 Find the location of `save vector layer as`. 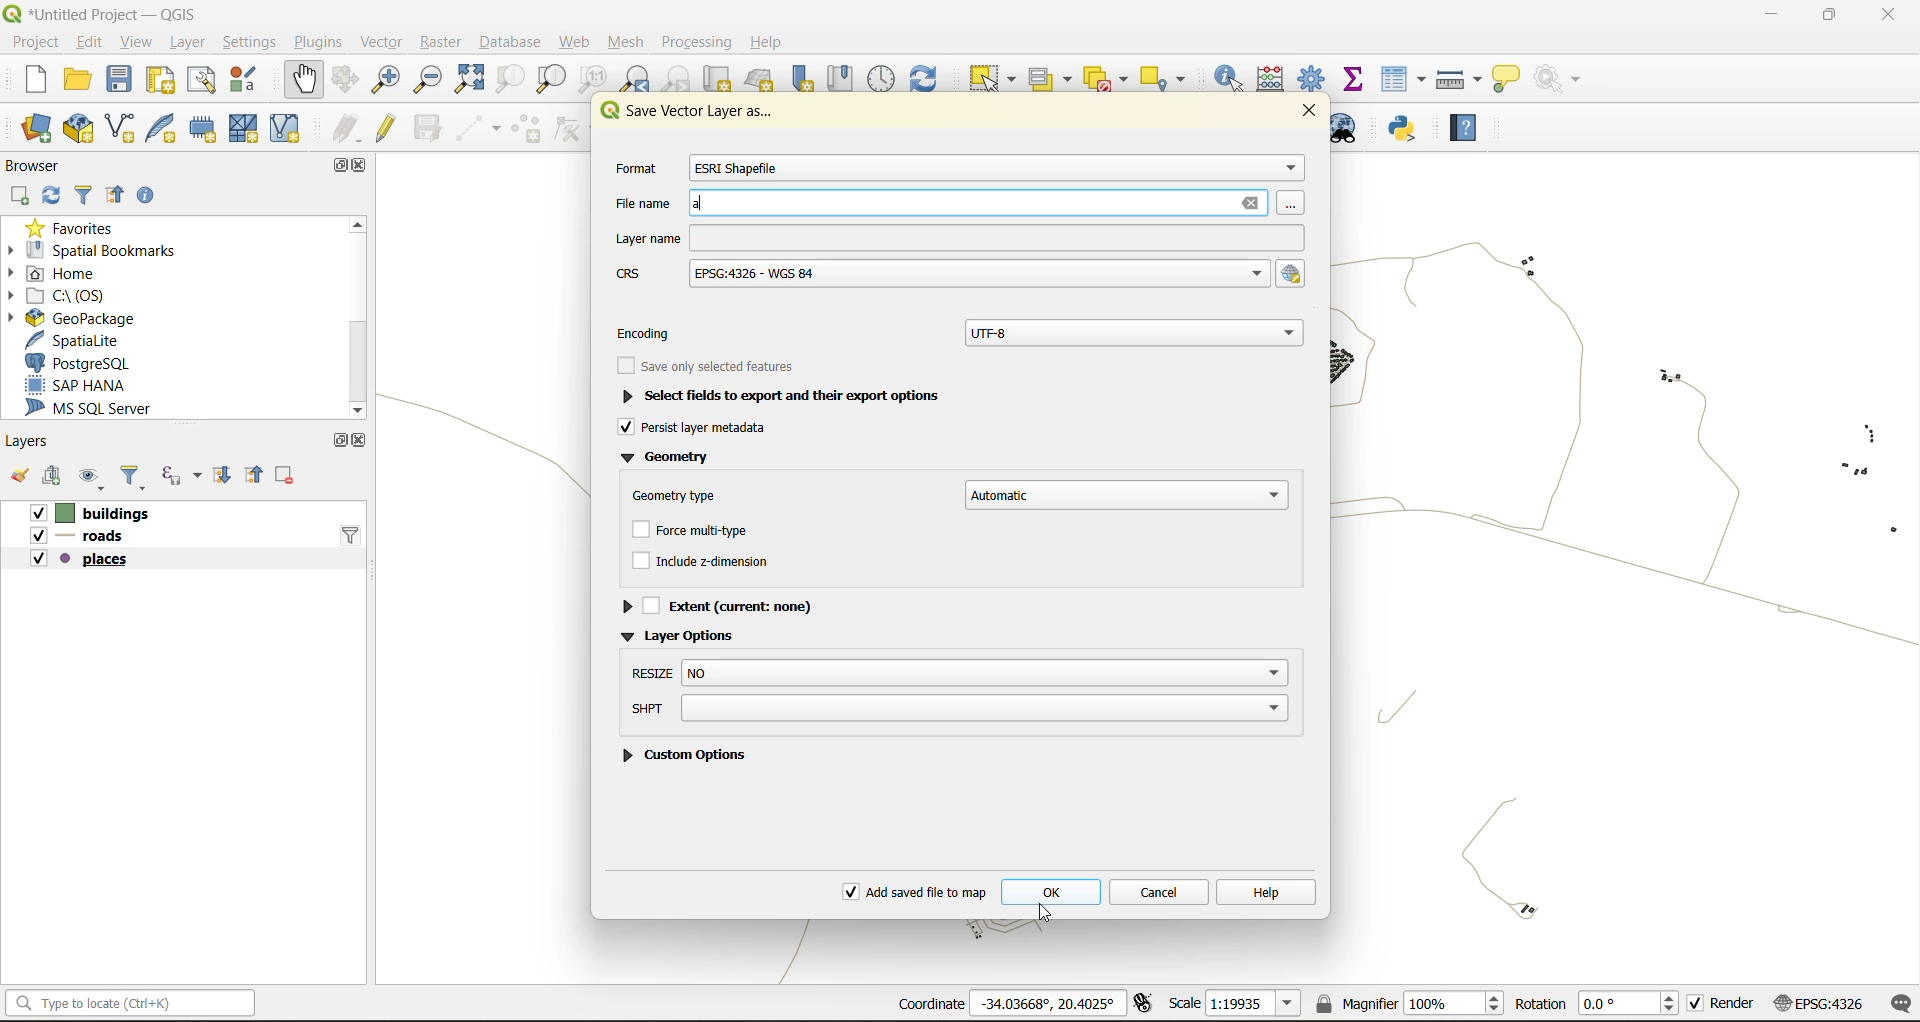

save vector layer as is located at coordinates (696, 115).